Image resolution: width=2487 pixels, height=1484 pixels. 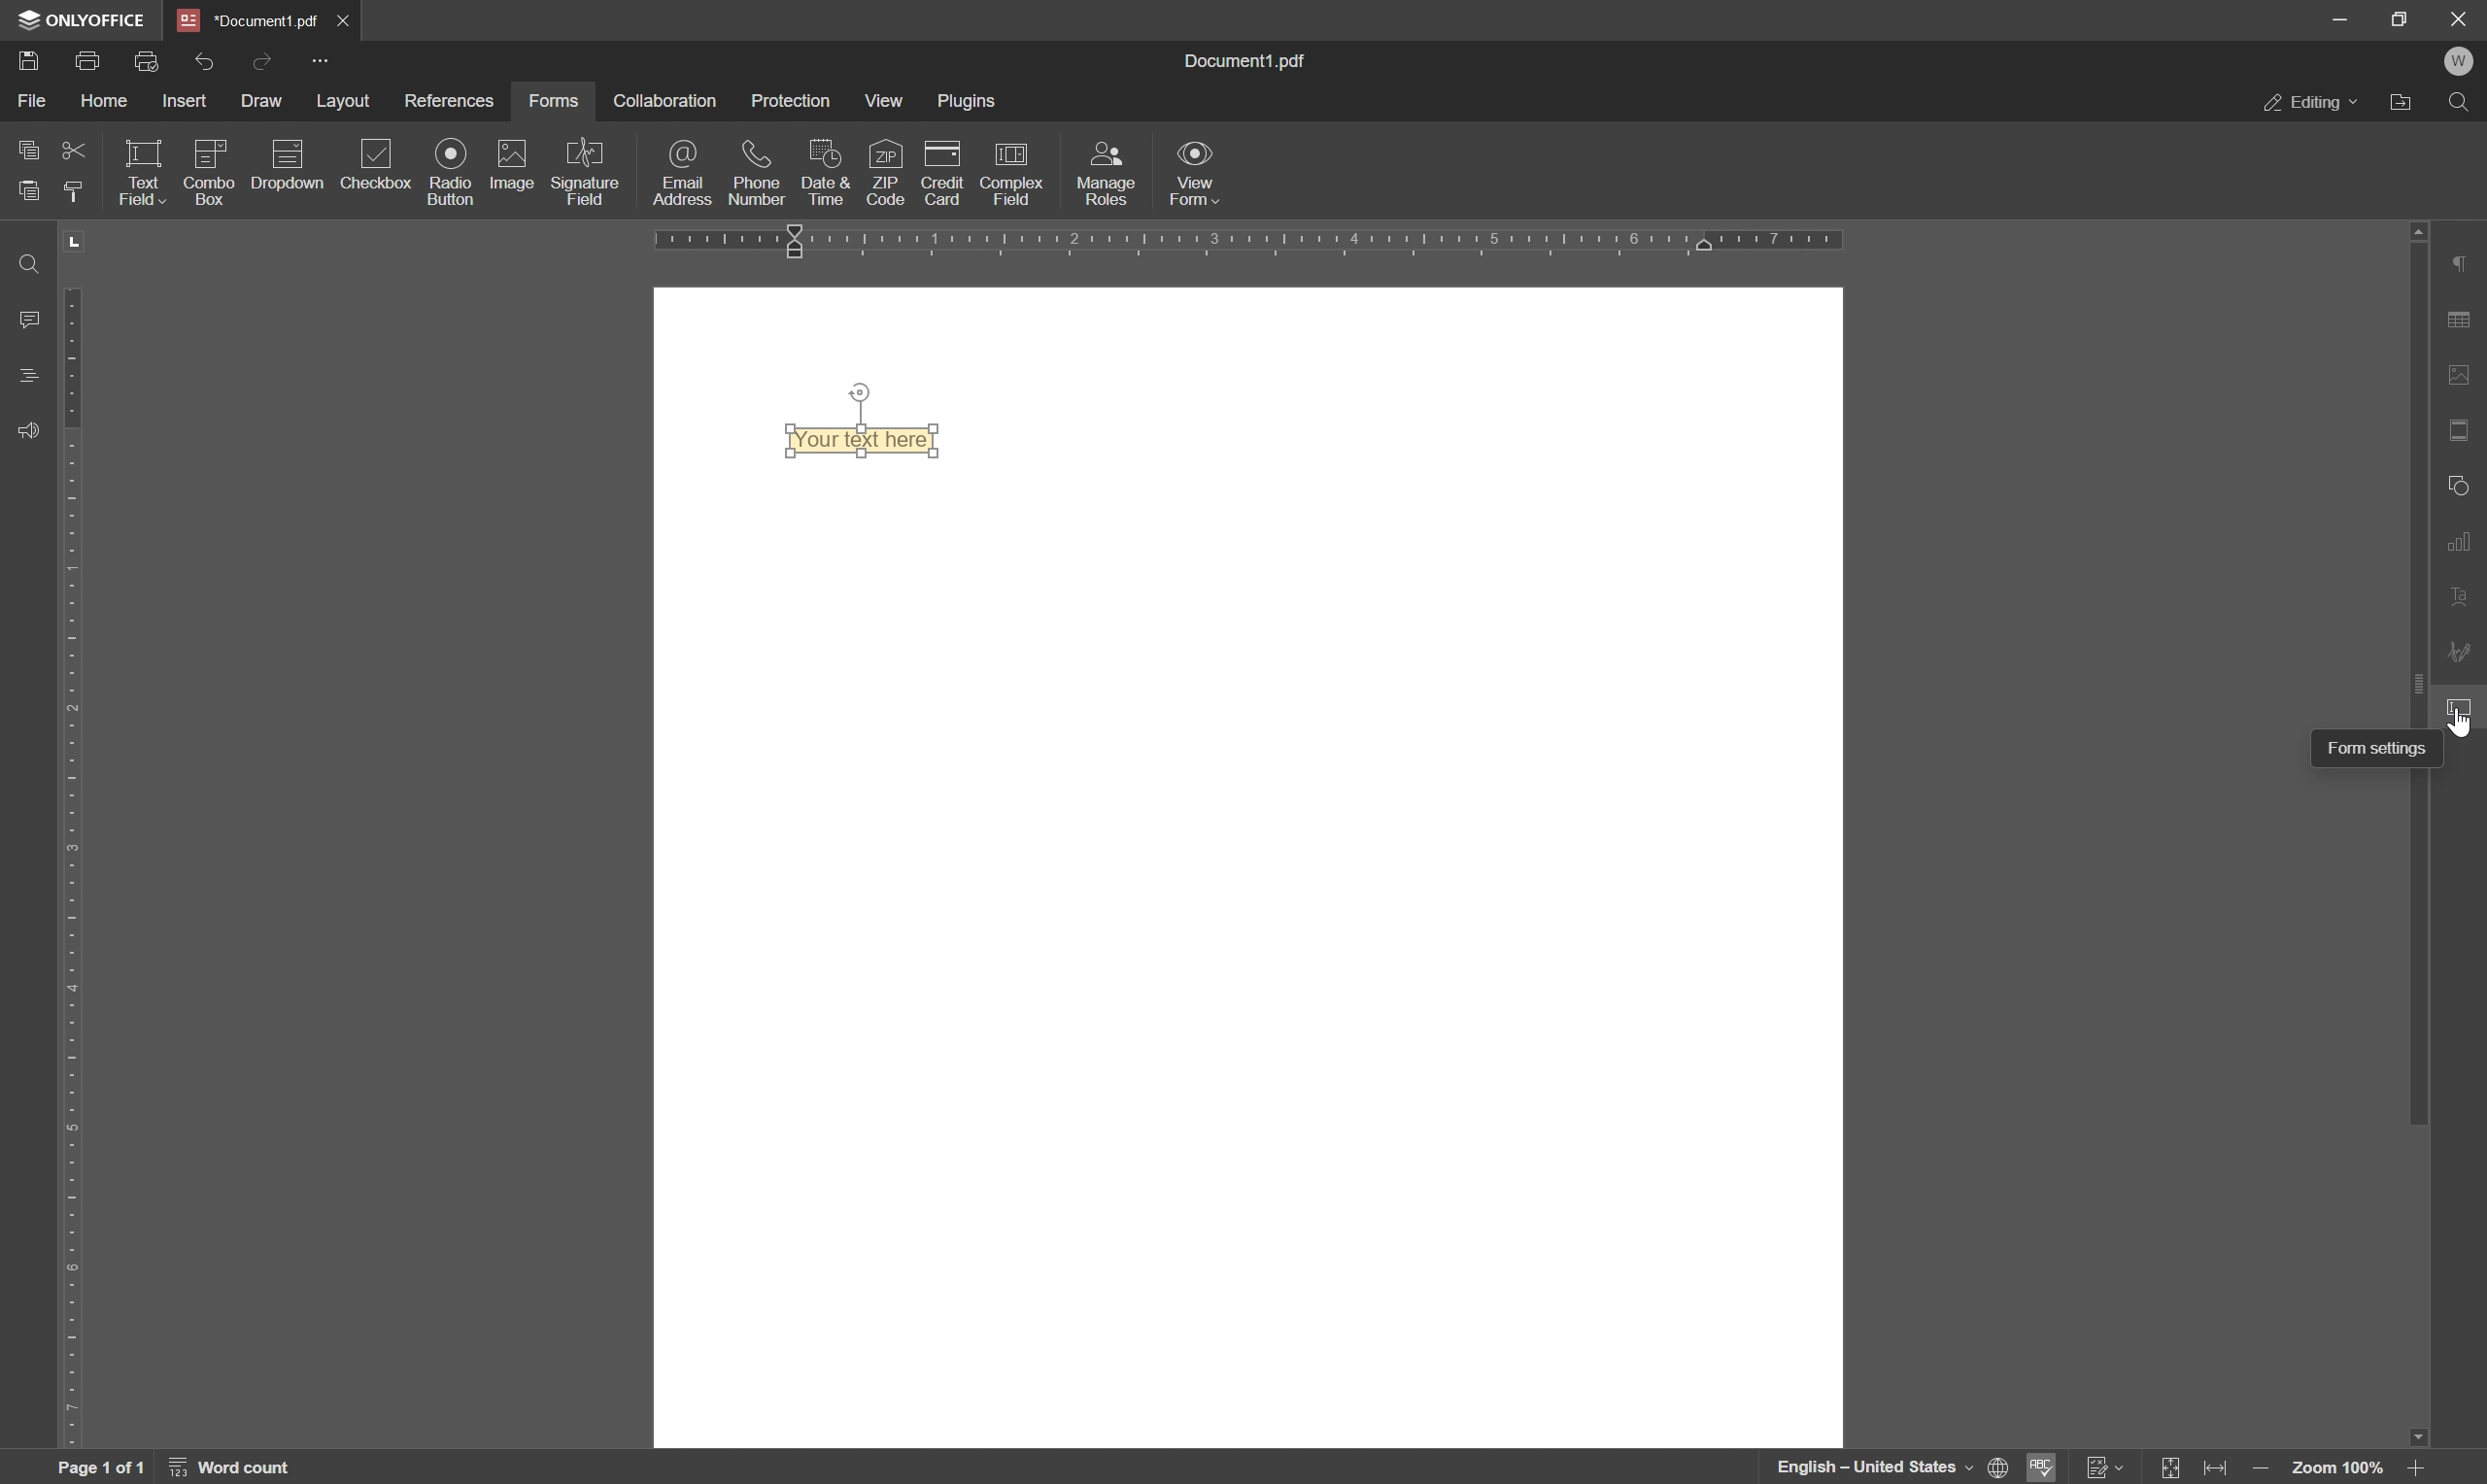 What do you see at coordinates (2459, 21) in the screenshot?
I see `close` at bounding box center [2459, 21].